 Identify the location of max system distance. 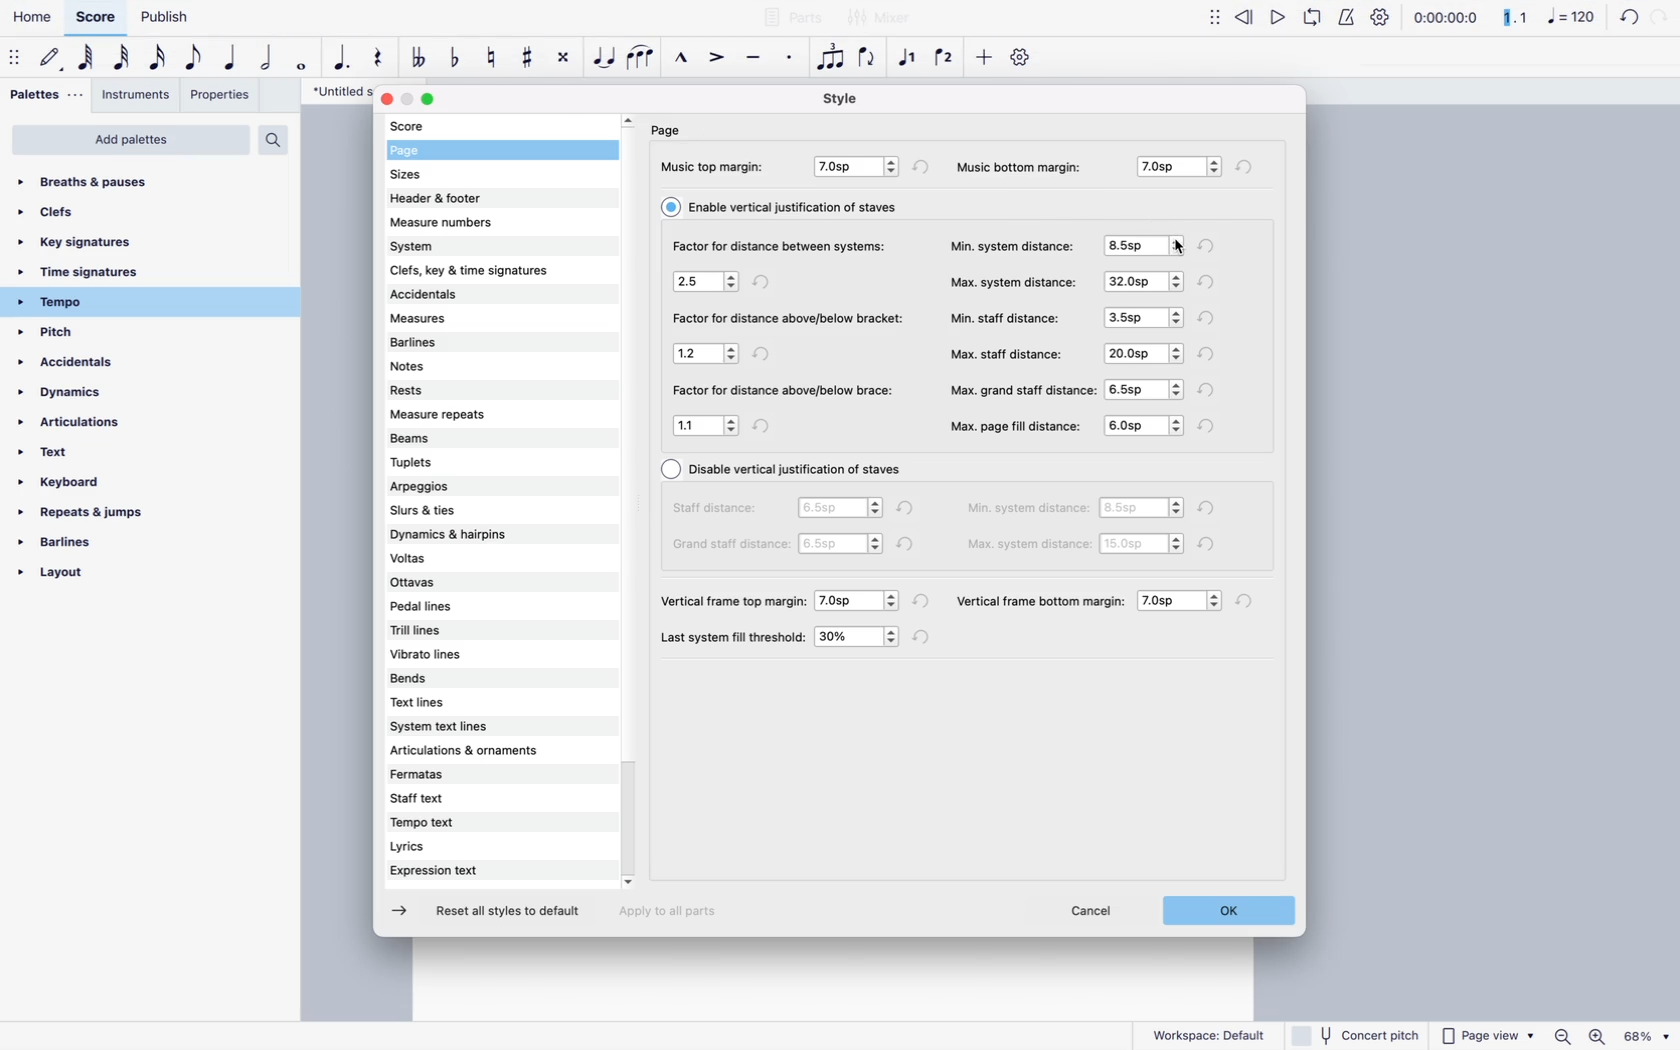
(1013, 280).